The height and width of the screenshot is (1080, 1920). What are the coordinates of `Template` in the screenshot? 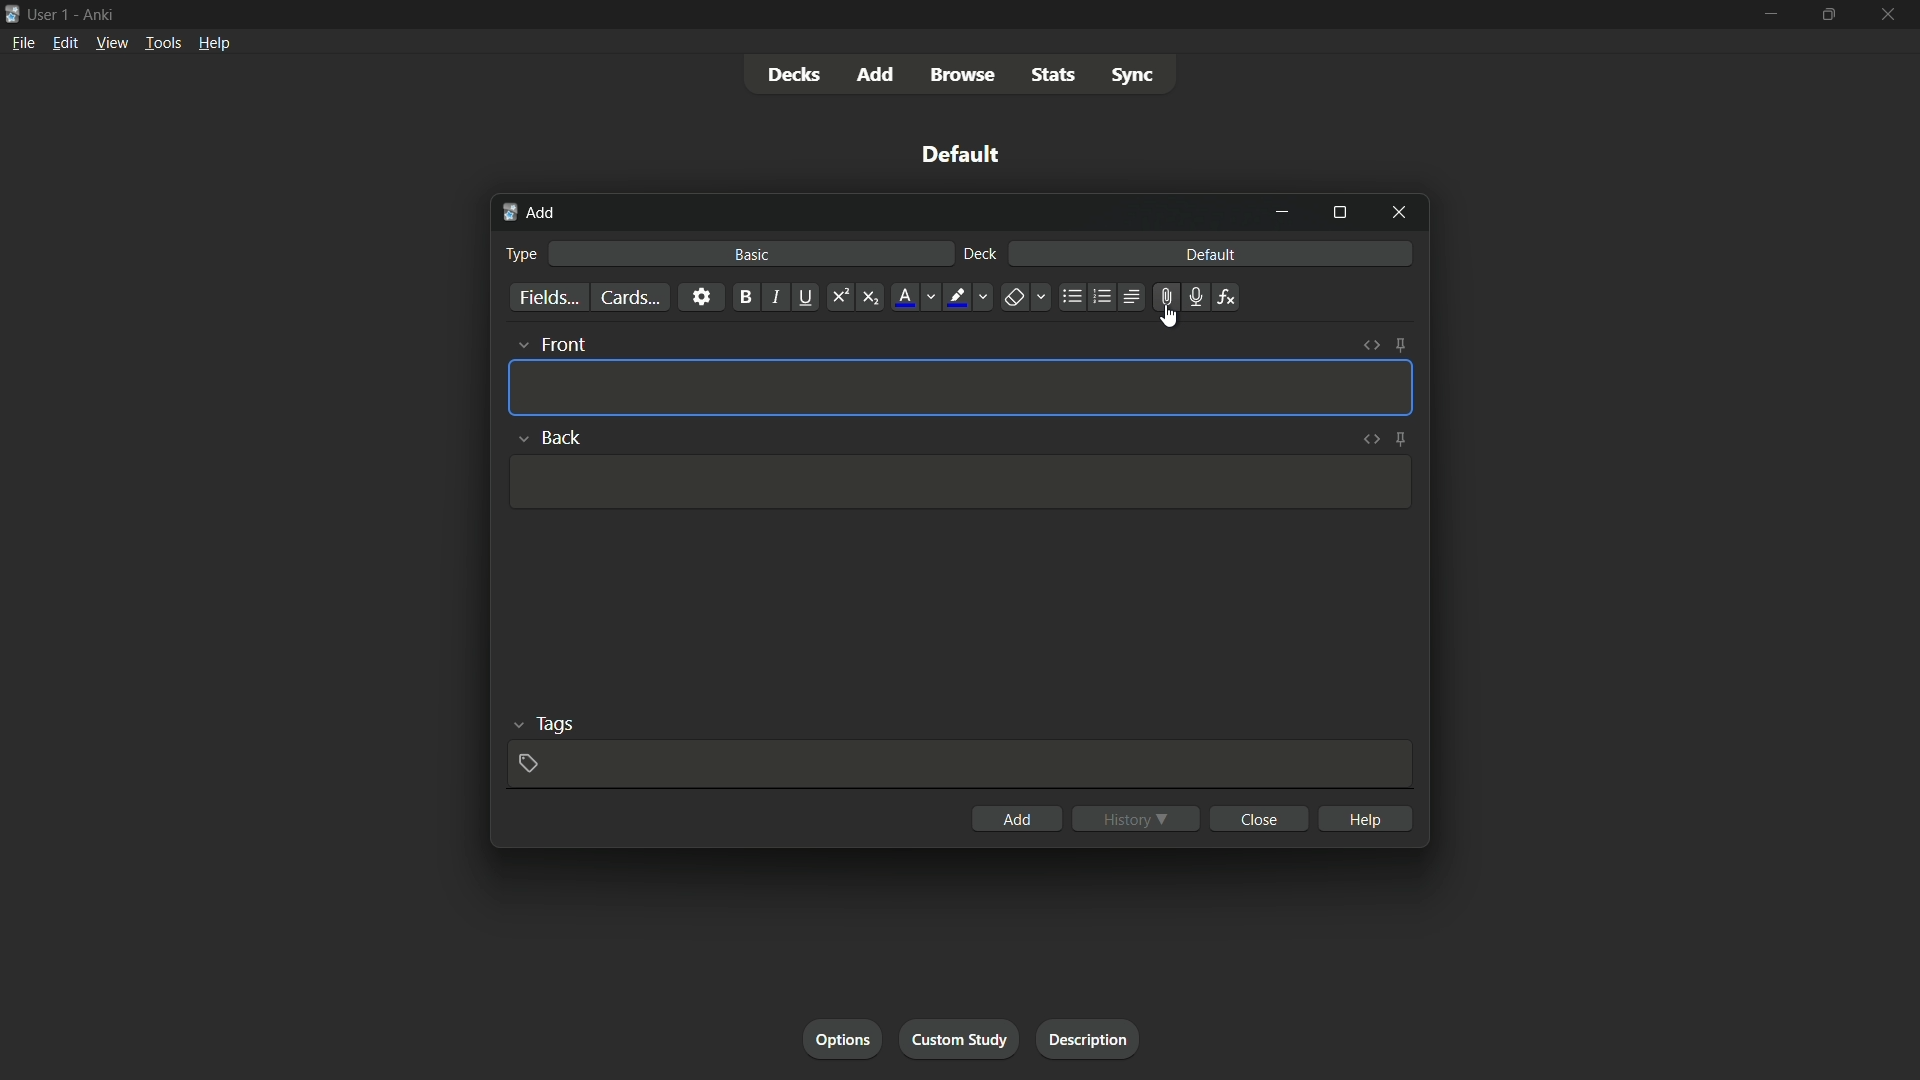 It's located at (961, 387).